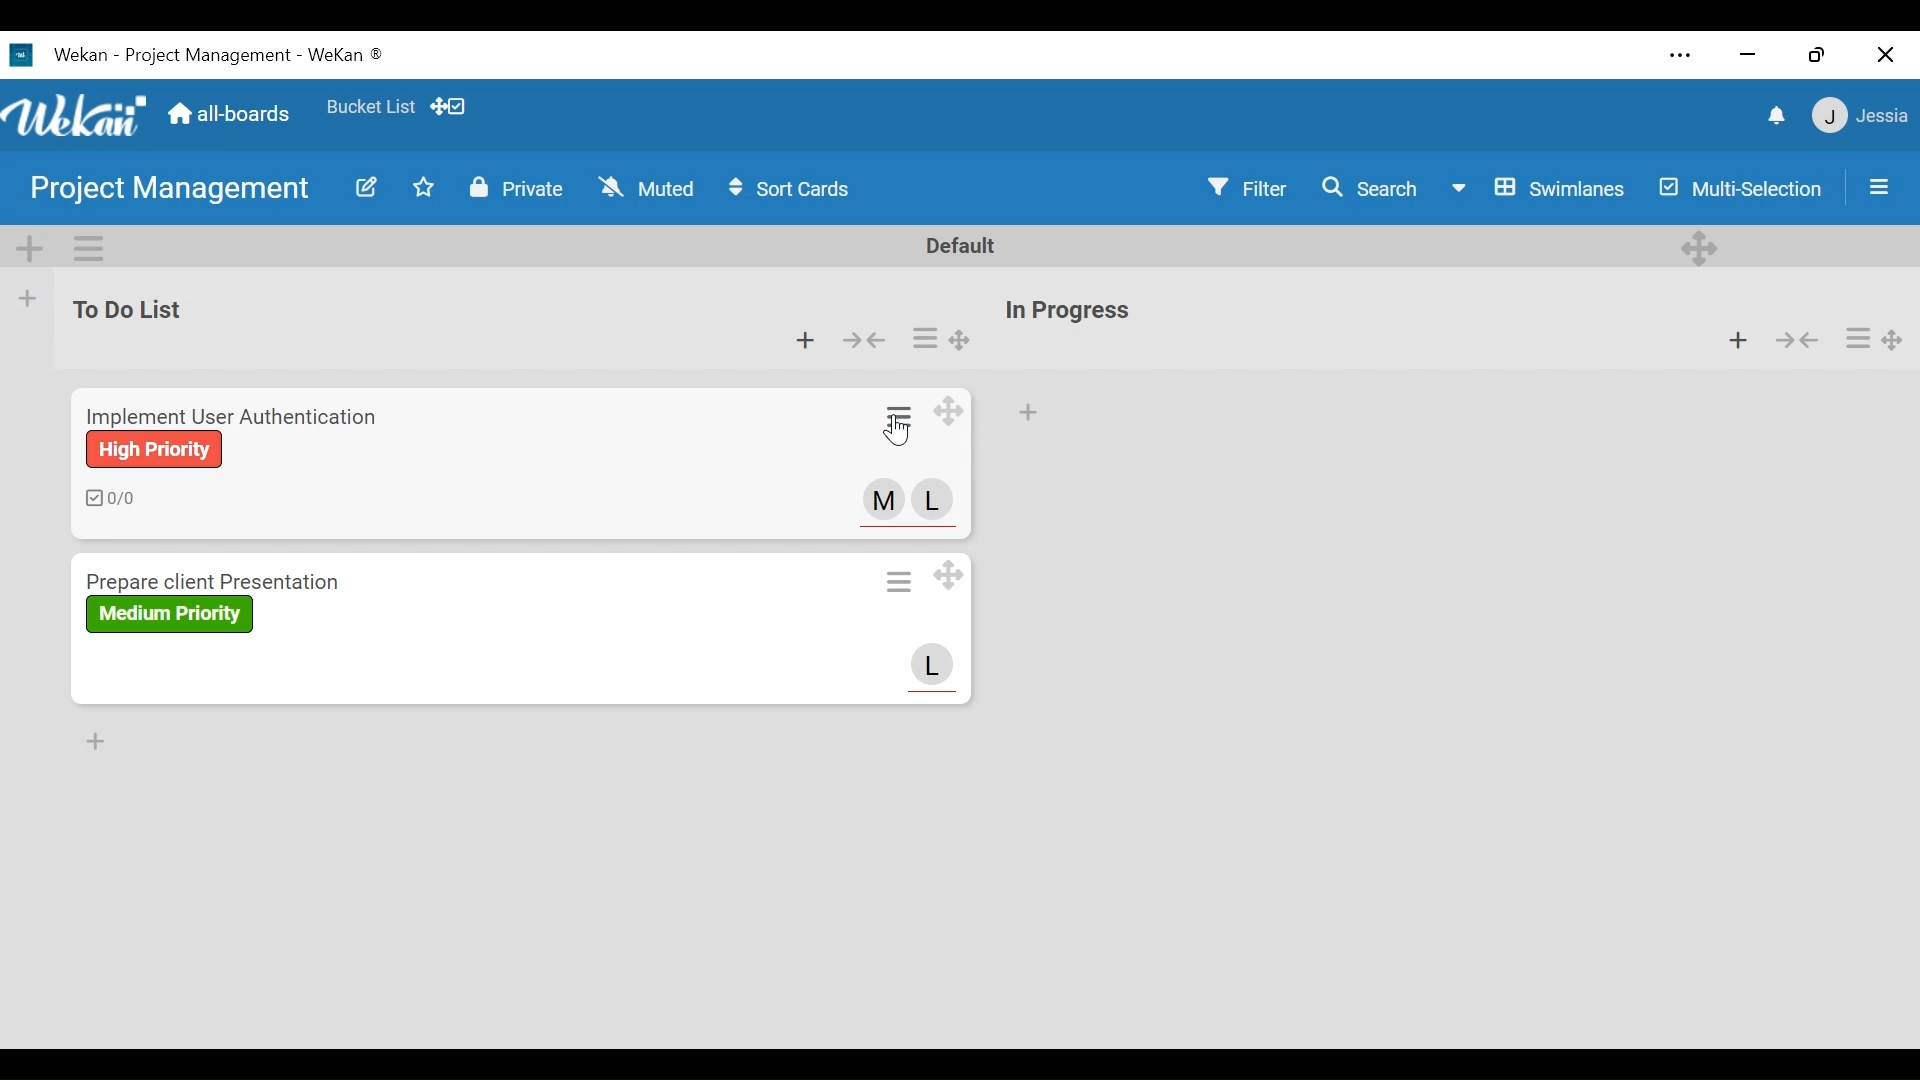 Image resolution: width=1920 pixels, height=1080 pixels. I want to click on all-boards, so click(238, 116).